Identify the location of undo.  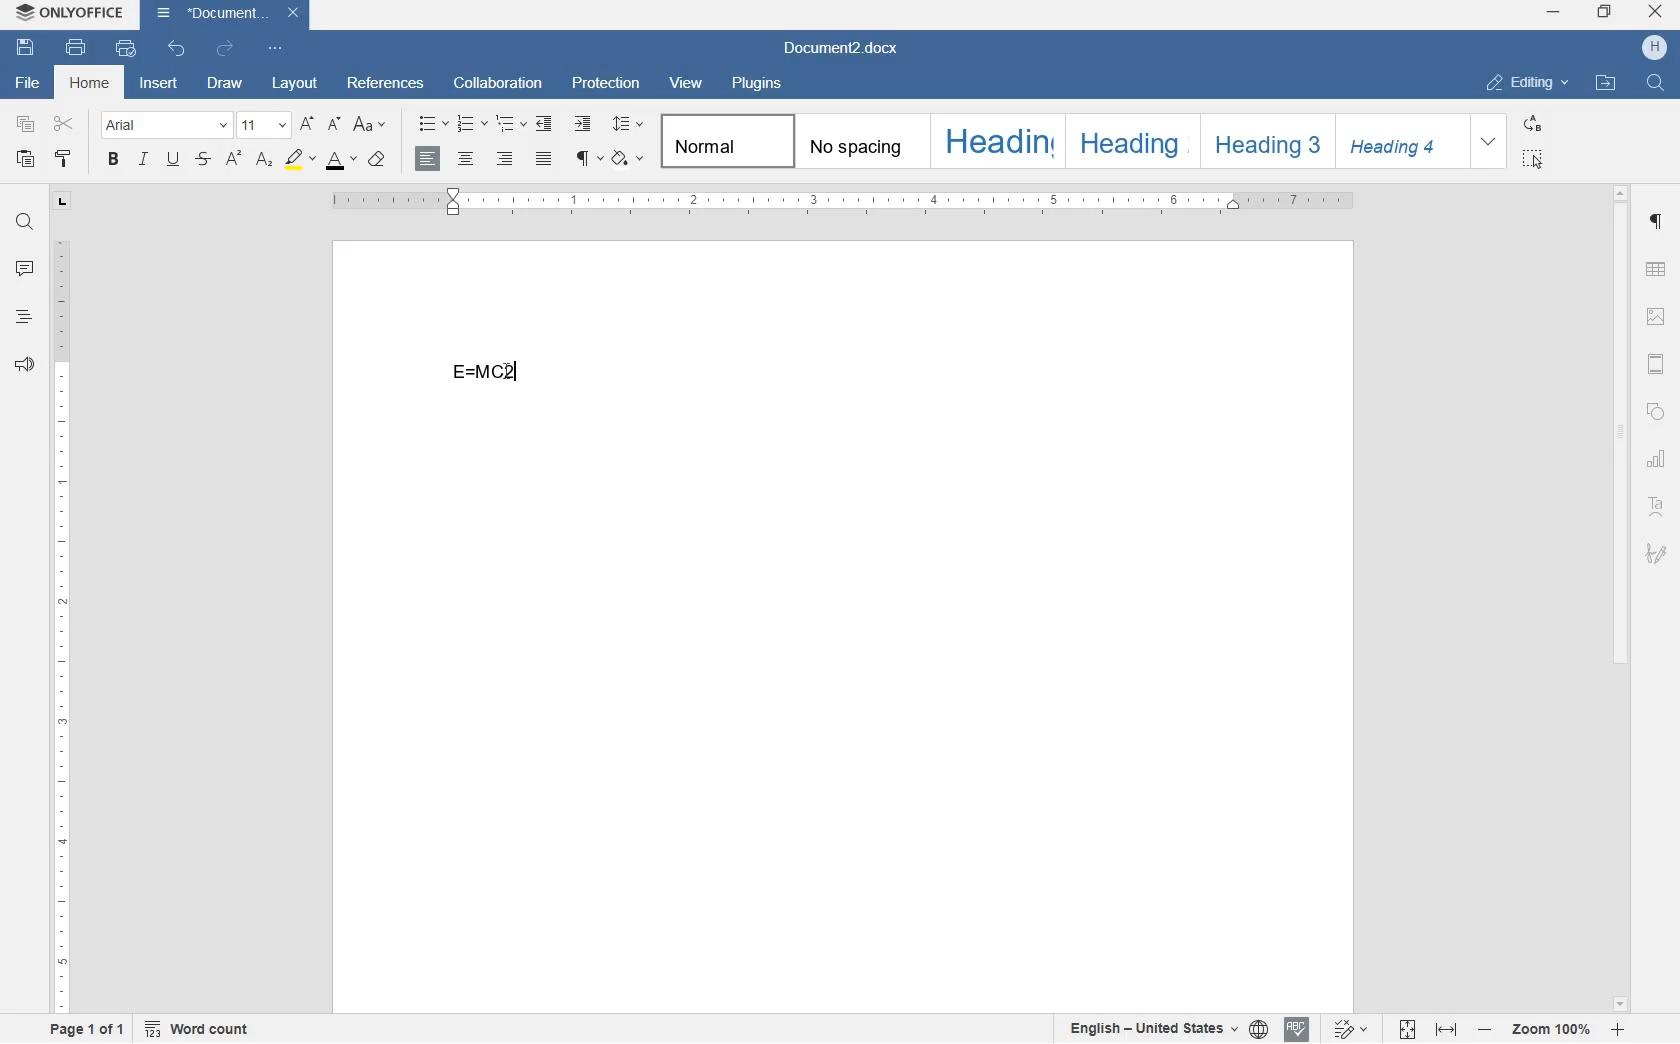
(178, 54).